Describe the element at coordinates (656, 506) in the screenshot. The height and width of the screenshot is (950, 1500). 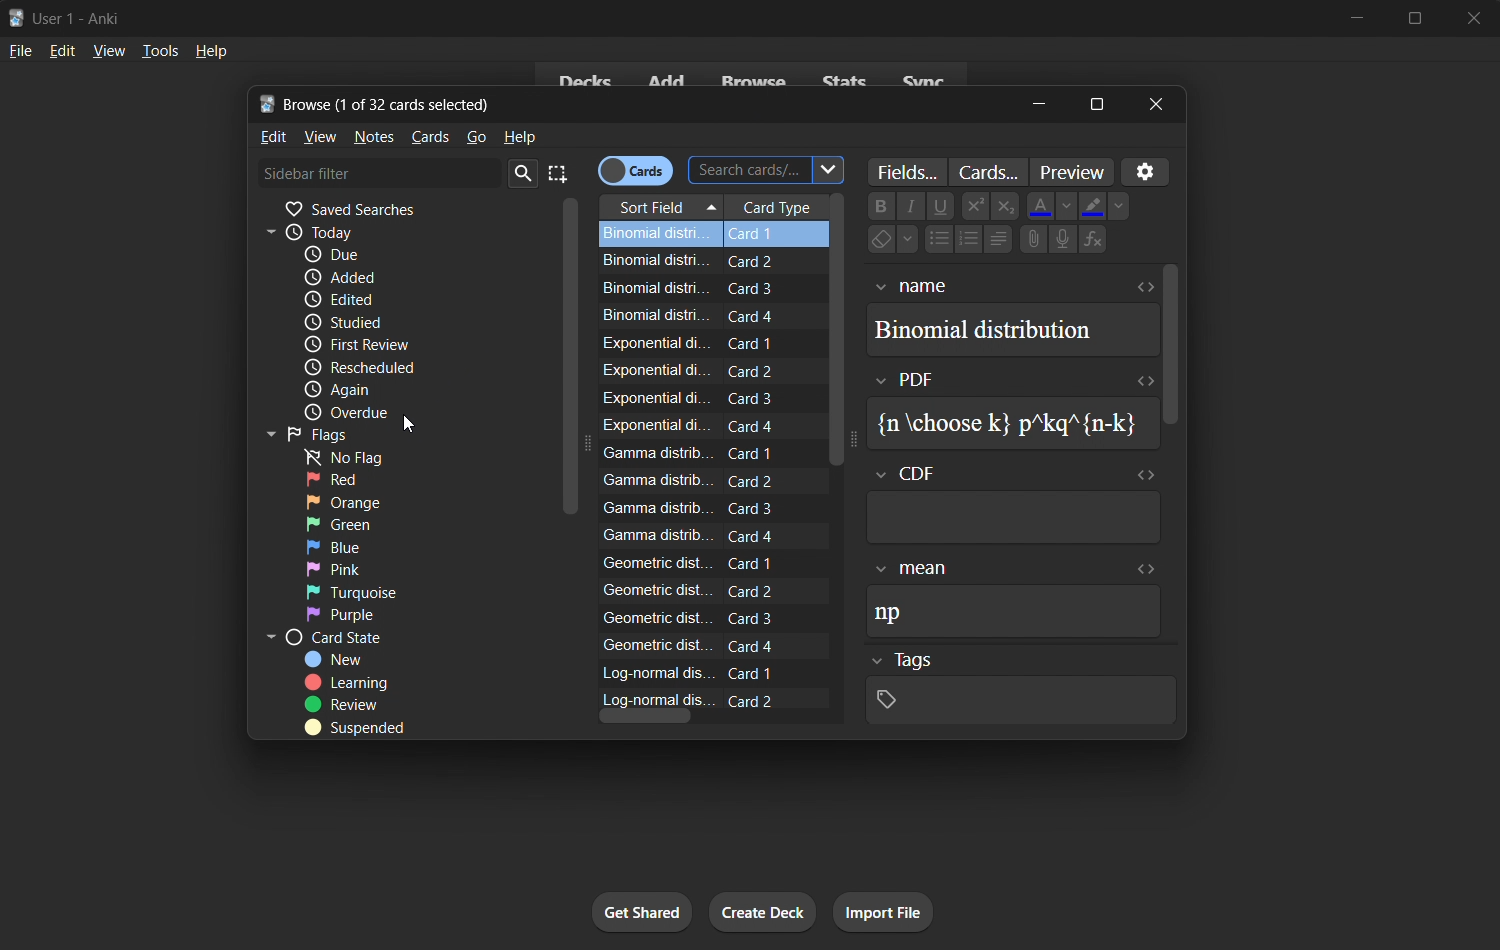
I see `Gamma distrib.` at that location.